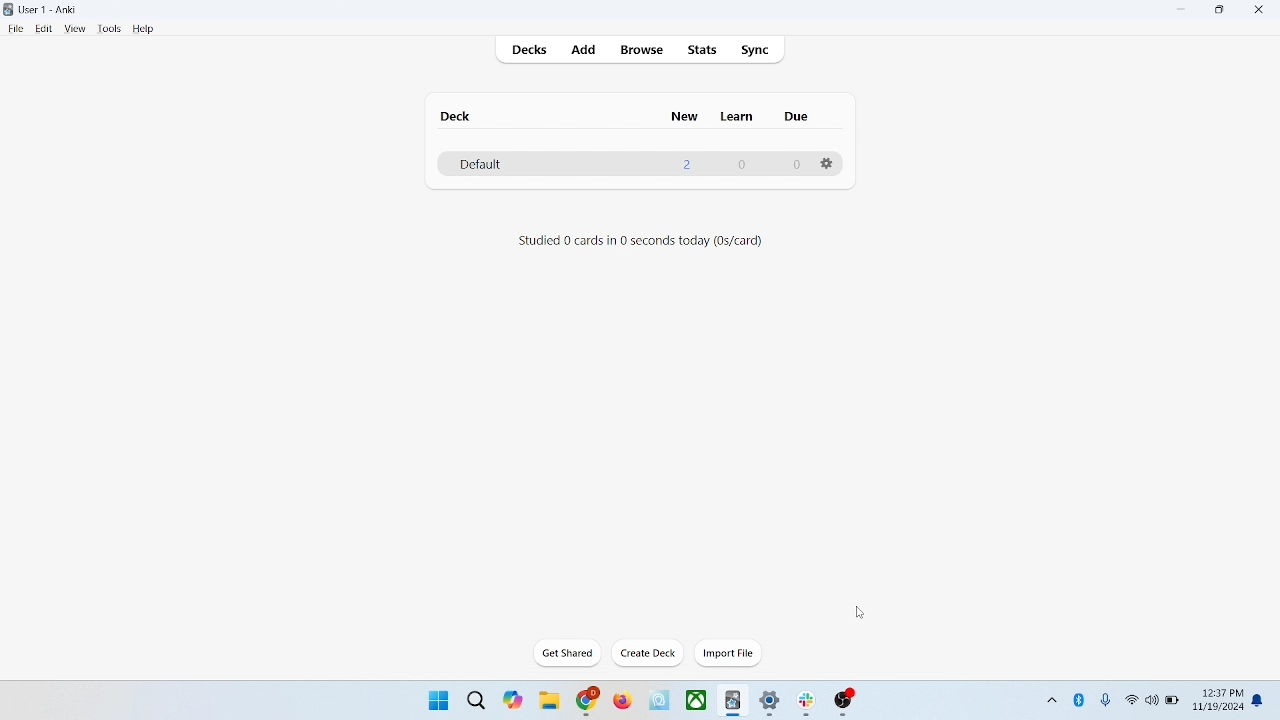 The image size is (1280, 720). I want to click on sync, so click(756, 51).